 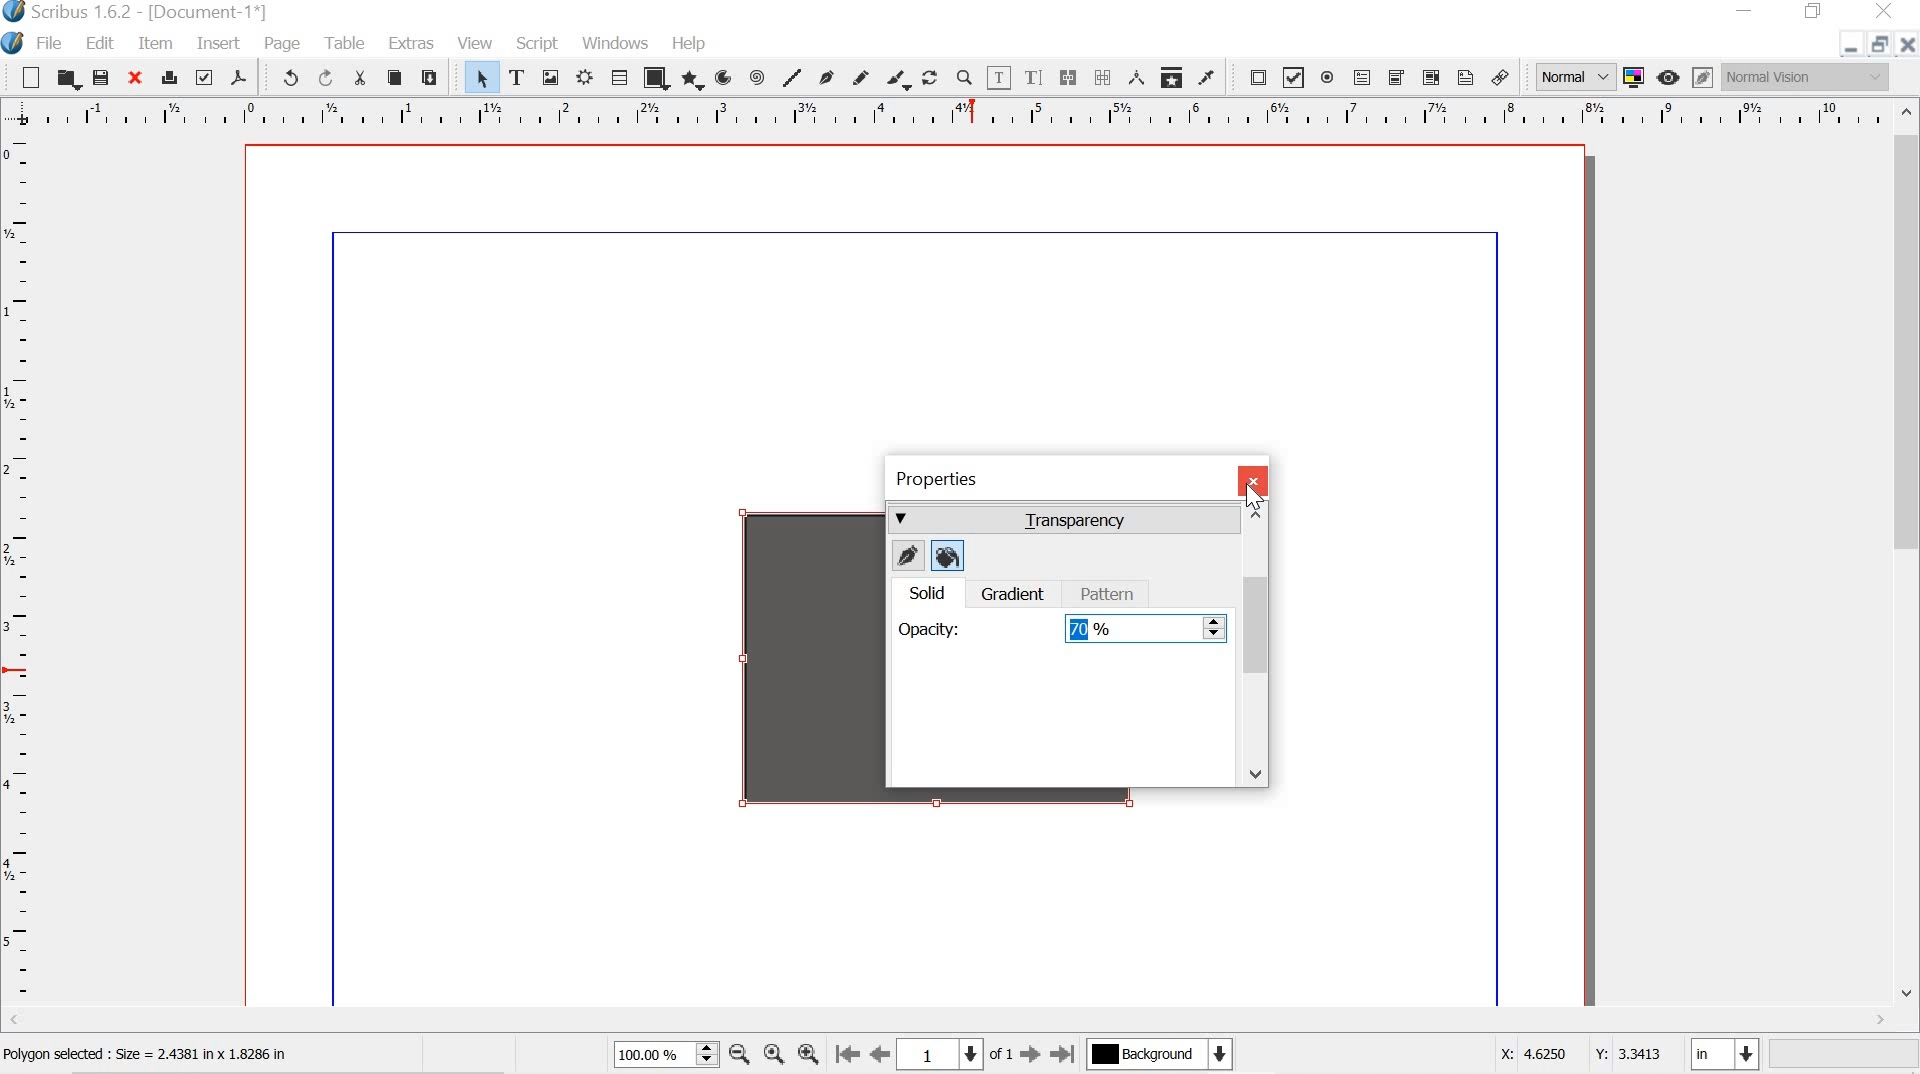 What do you see at coordinates (551, 78) in the screenshot?
I see `image frame` at bounding box center [551, 78].